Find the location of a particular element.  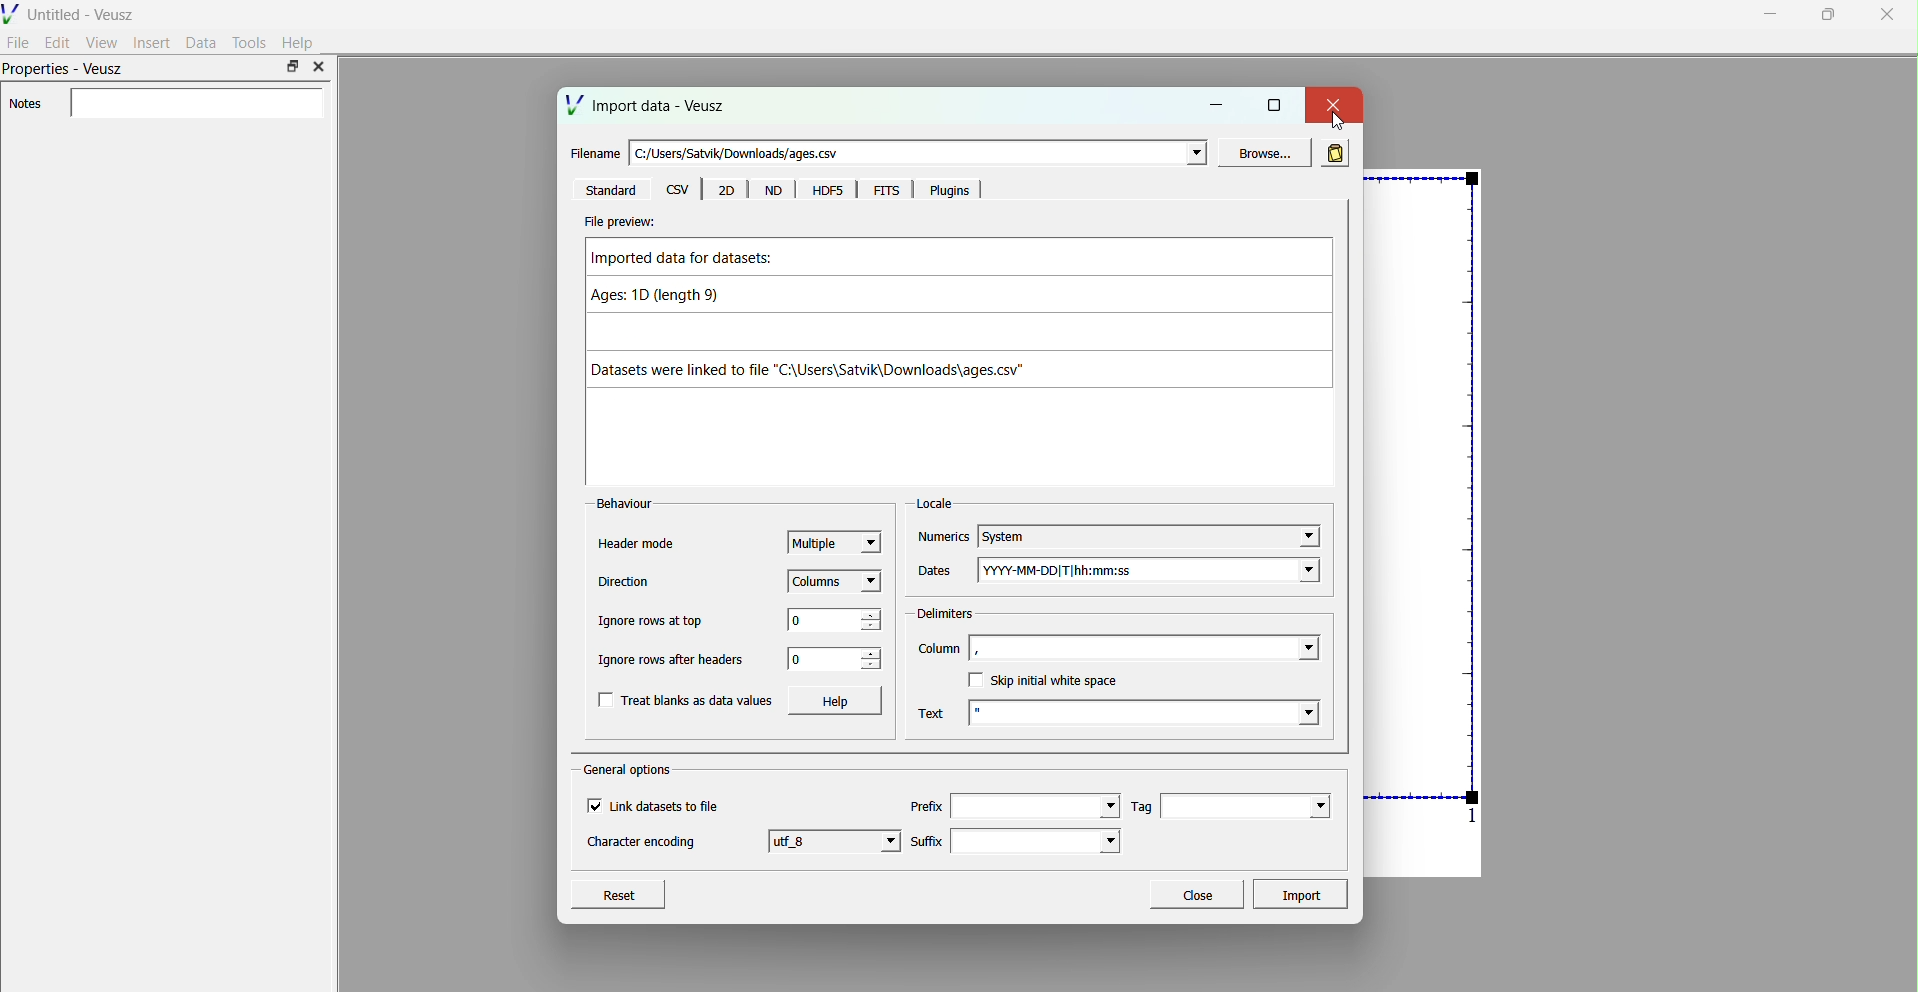

FITS is located at coordinates (887, 191).